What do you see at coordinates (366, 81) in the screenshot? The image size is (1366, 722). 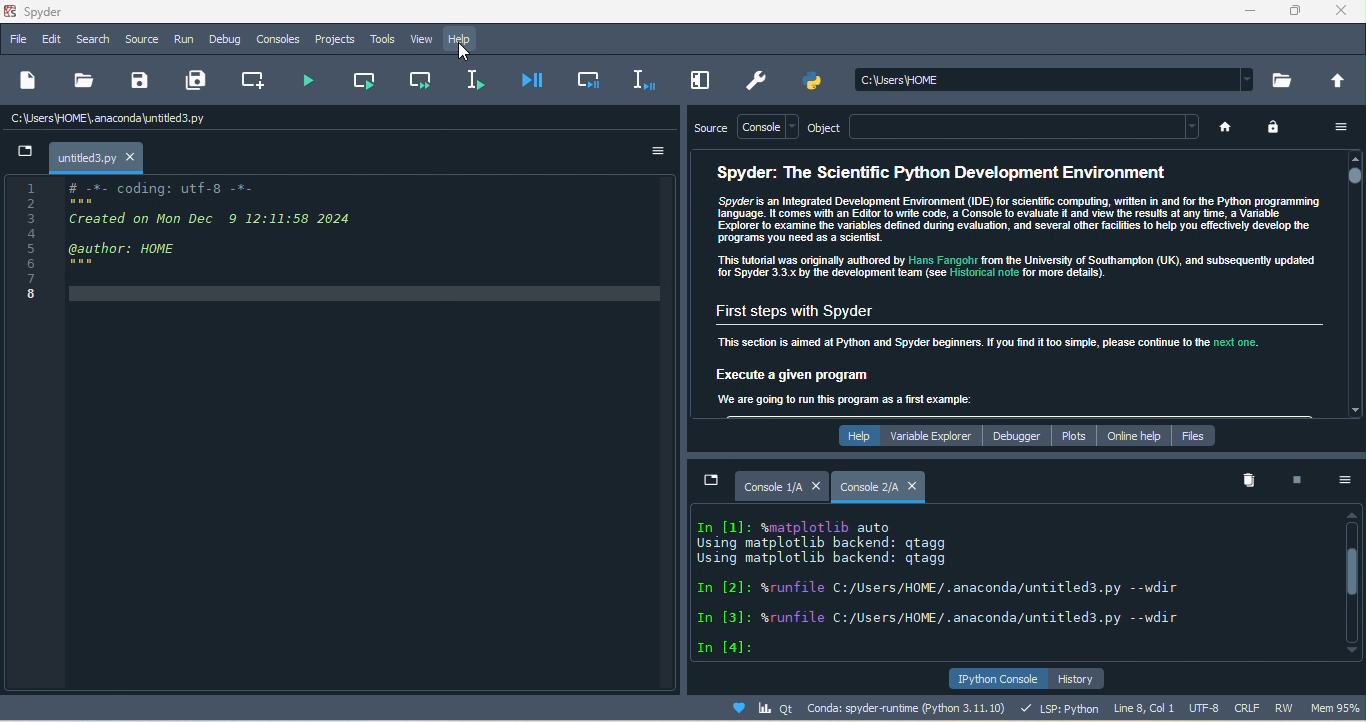 I see `run current cell` at bounding box center [366, 81].